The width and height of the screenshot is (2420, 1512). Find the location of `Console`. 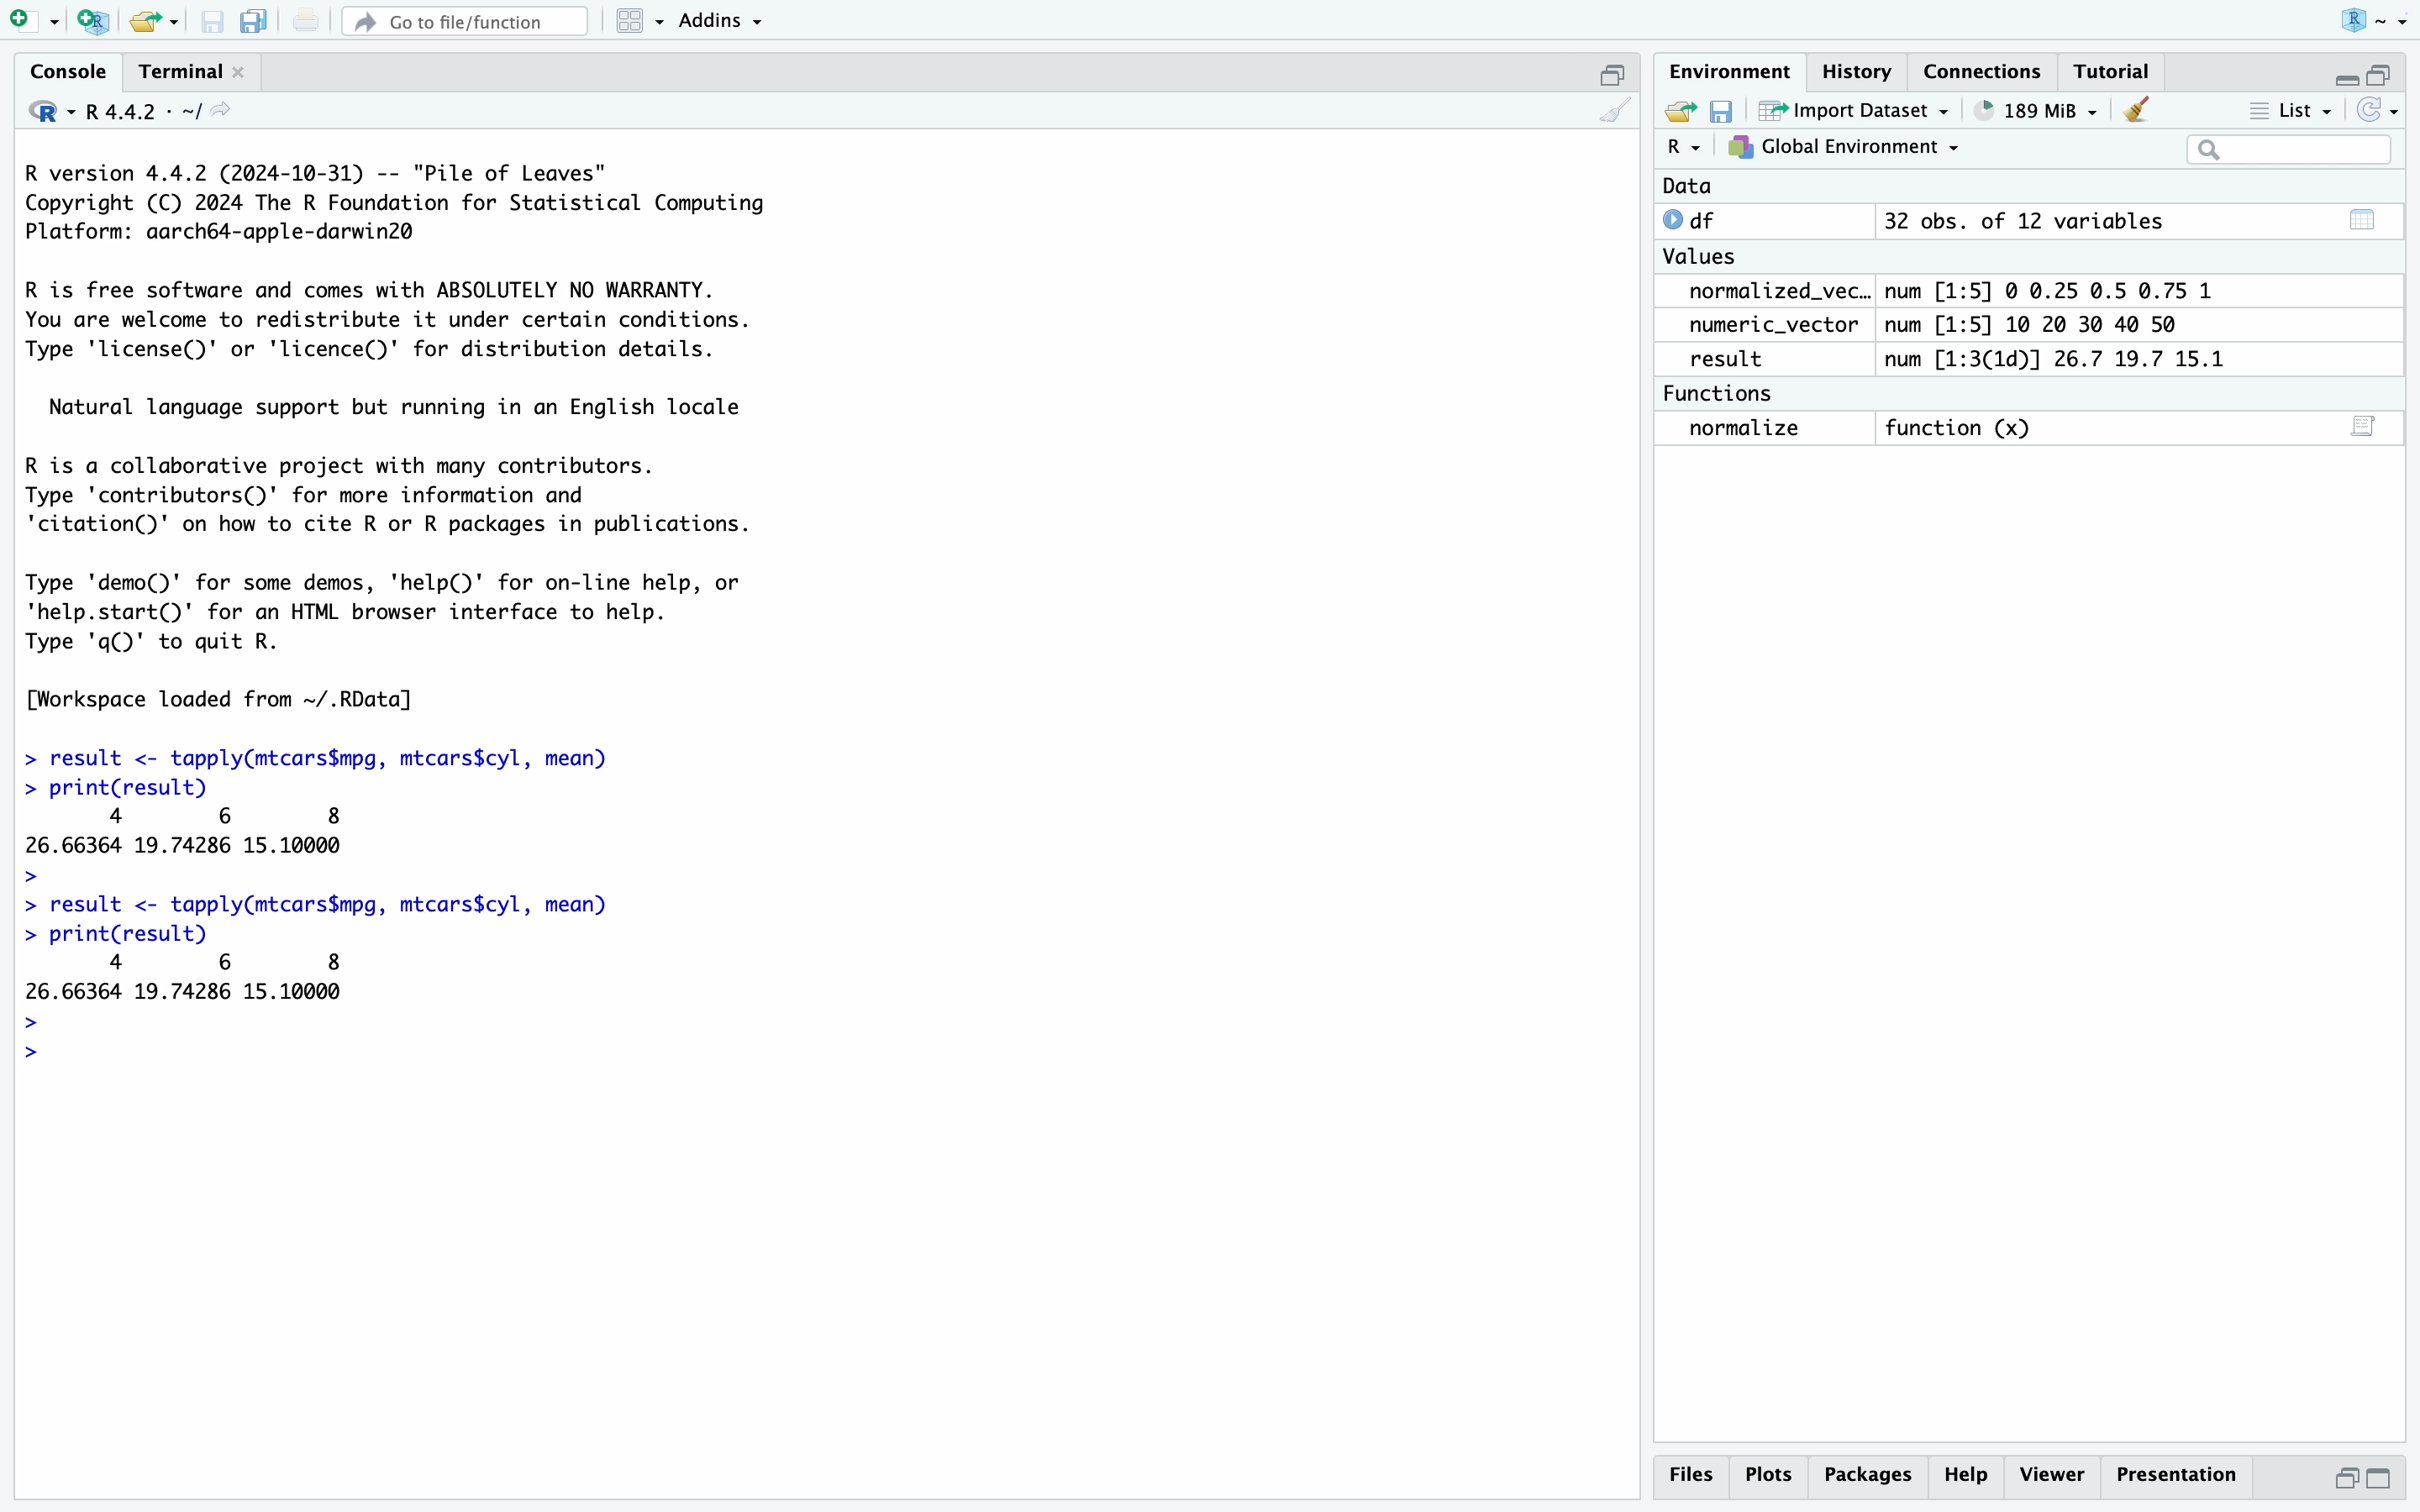

Console is located at coordinates (68, 69).